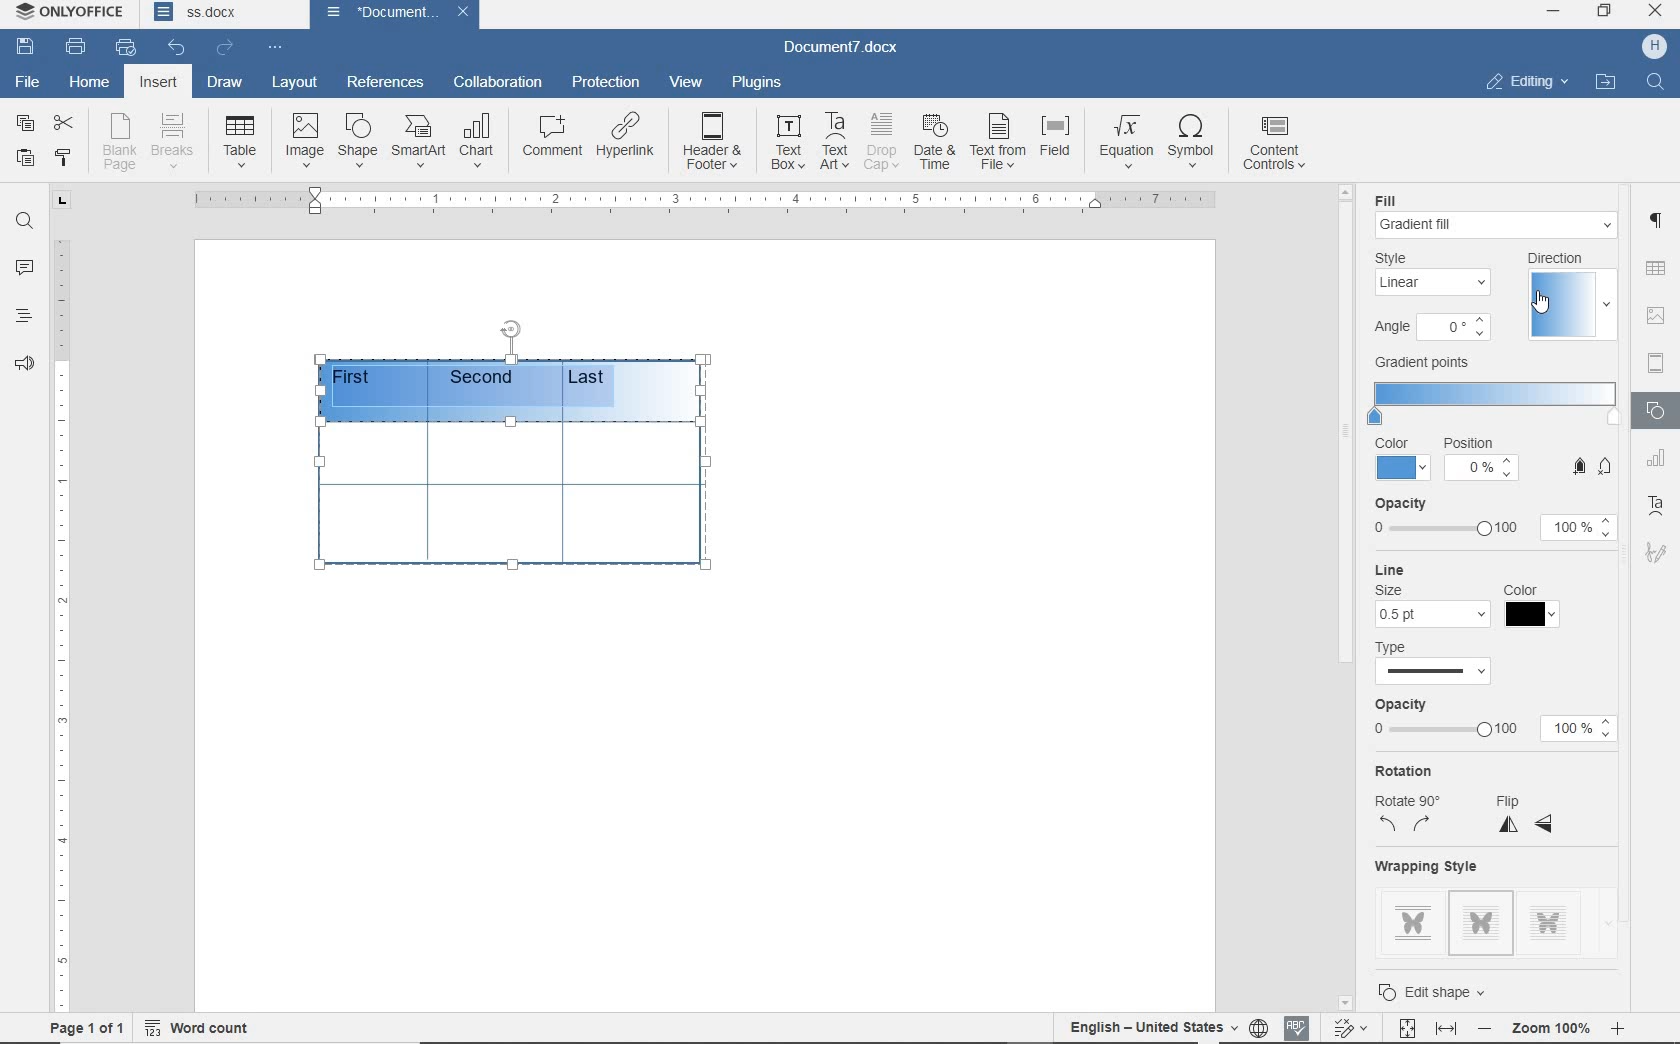 This screenshot has width=1680, height=1044. I want to click on Table, so click(242, 143).